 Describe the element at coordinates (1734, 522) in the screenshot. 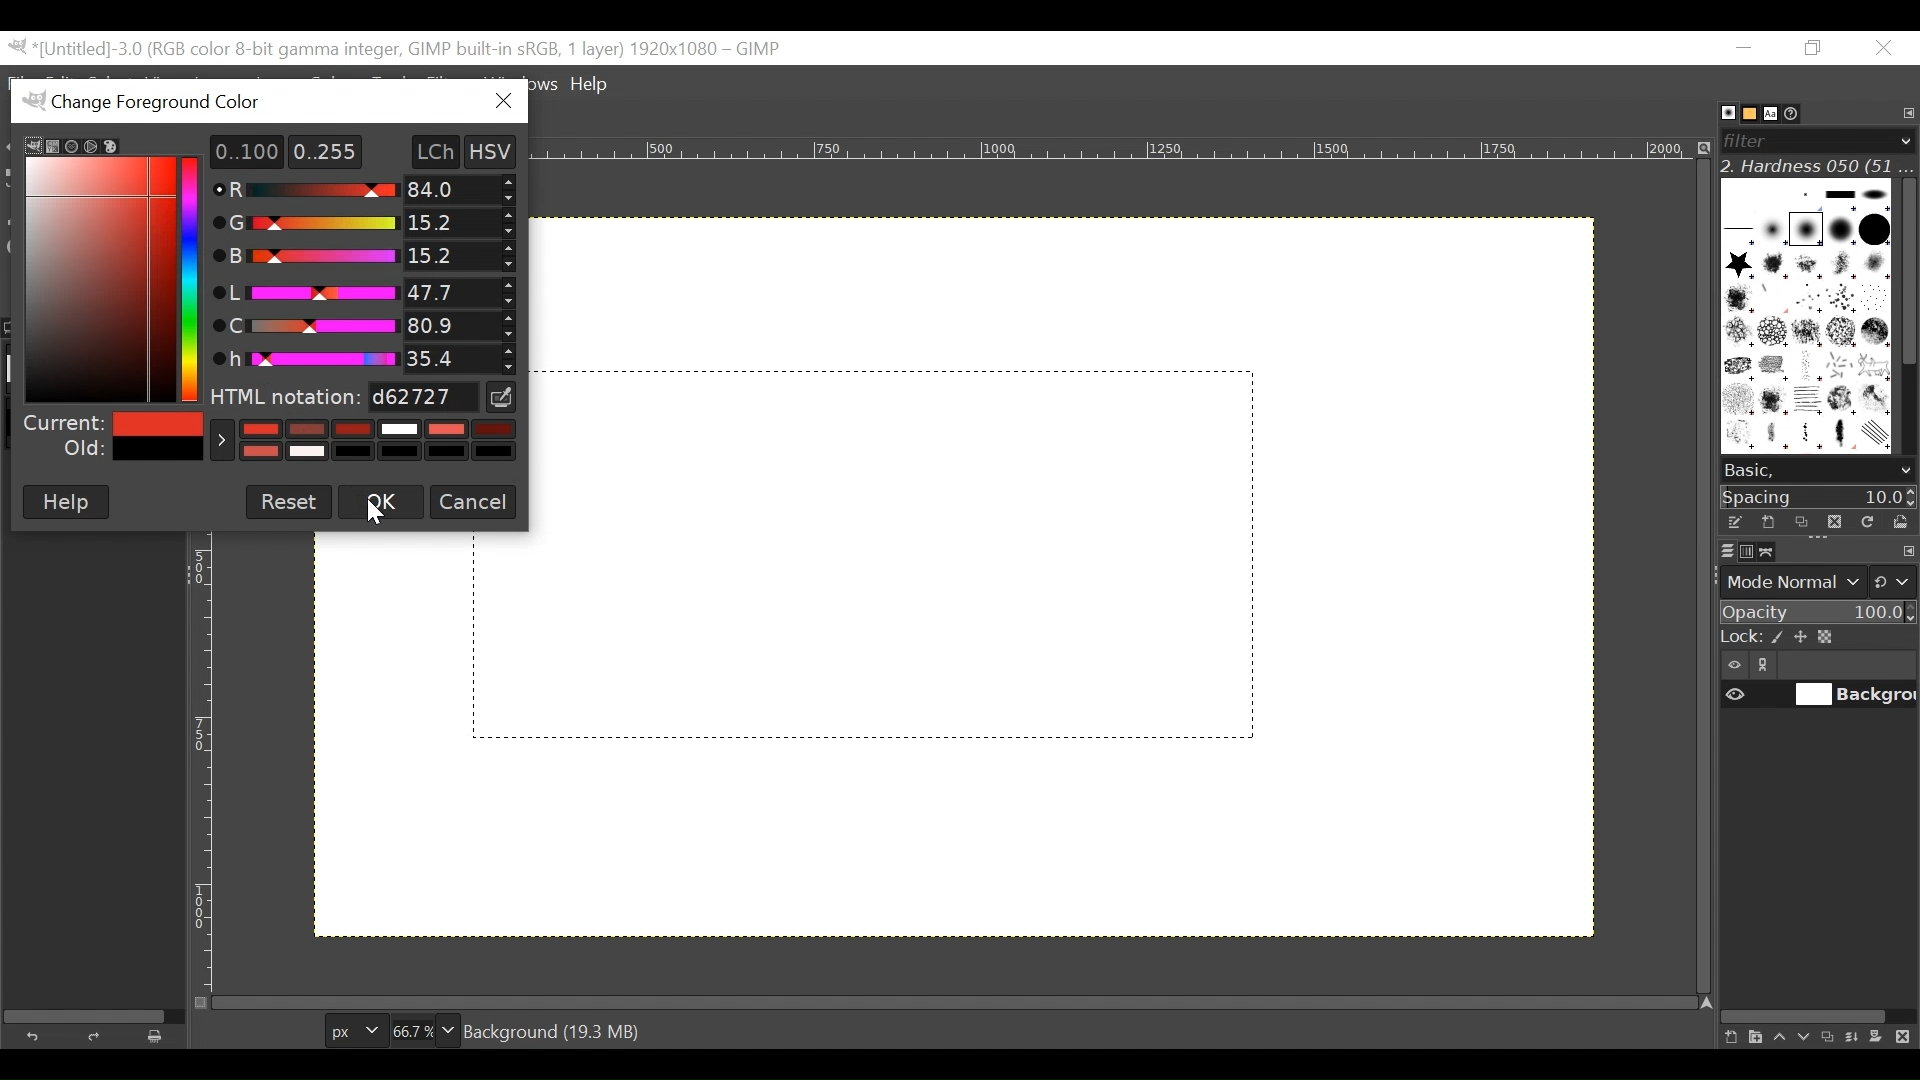

I see `Edit the brush` at that location.